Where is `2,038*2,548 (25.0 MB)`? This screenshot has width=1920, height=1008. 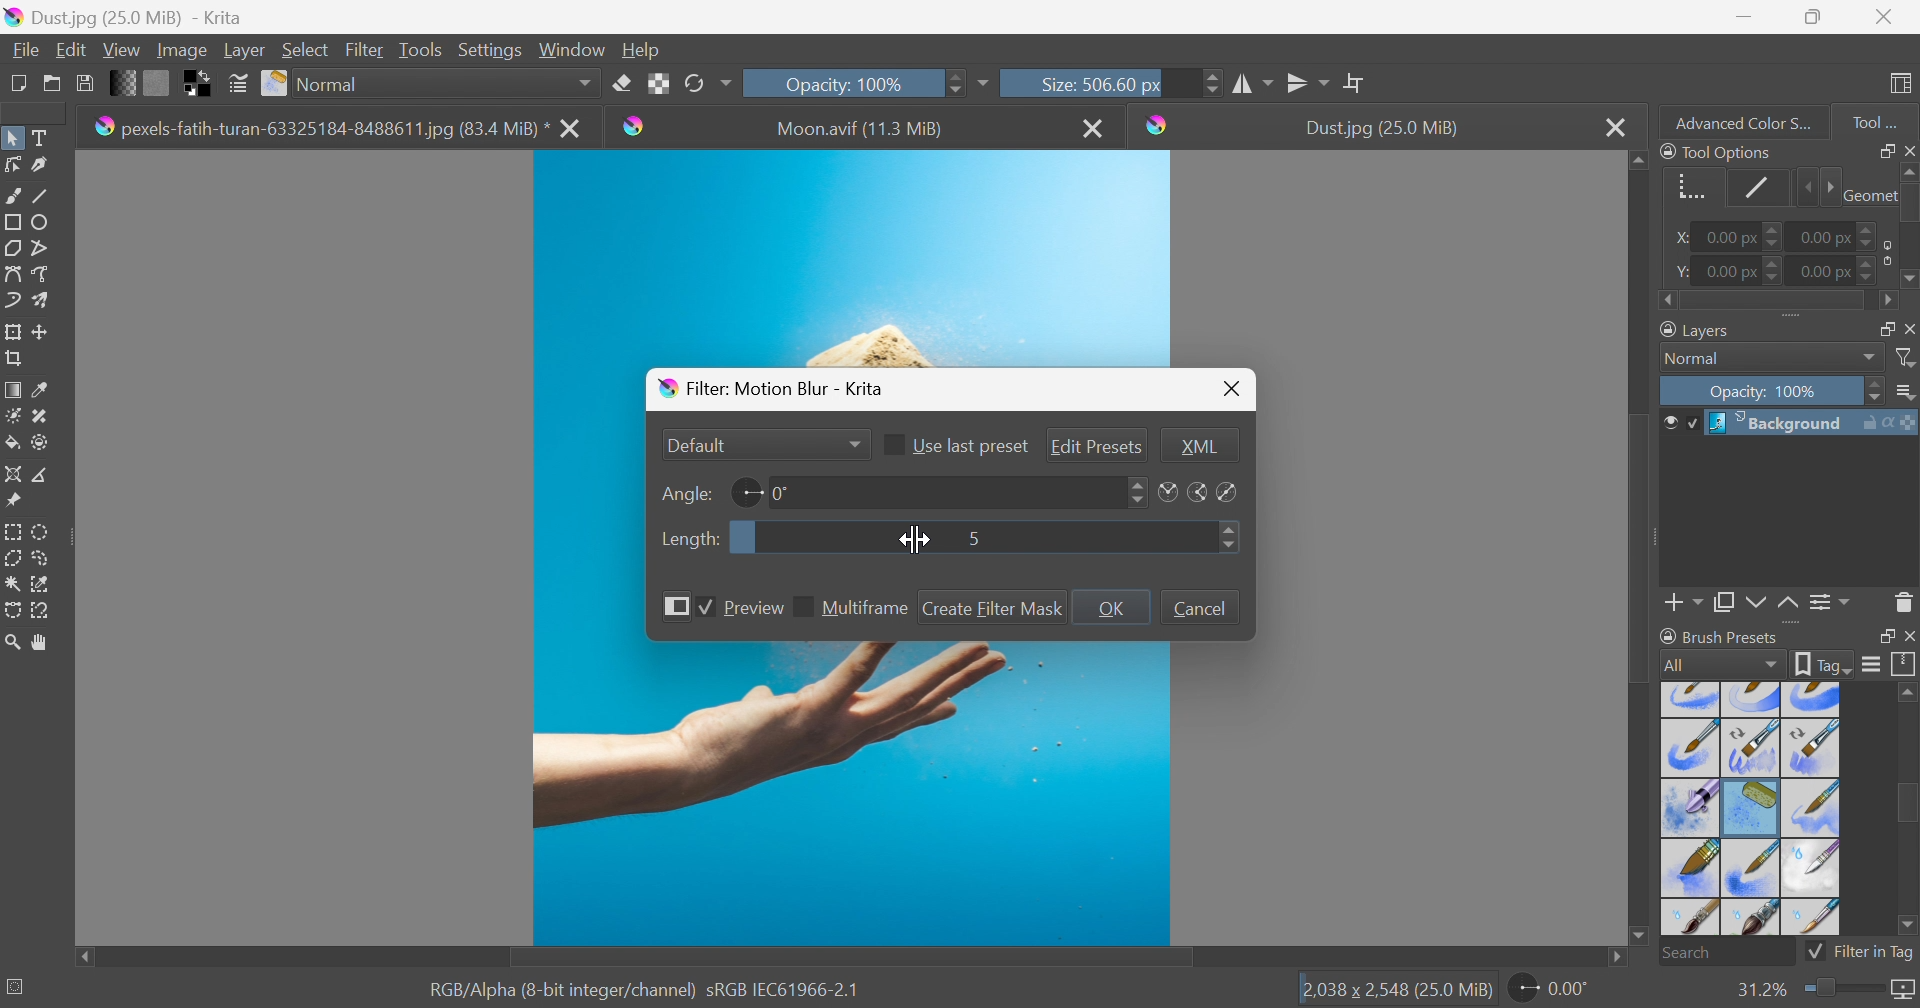 2,038*2,548 (25.0 MB) is located at coordinates (1397, 991).